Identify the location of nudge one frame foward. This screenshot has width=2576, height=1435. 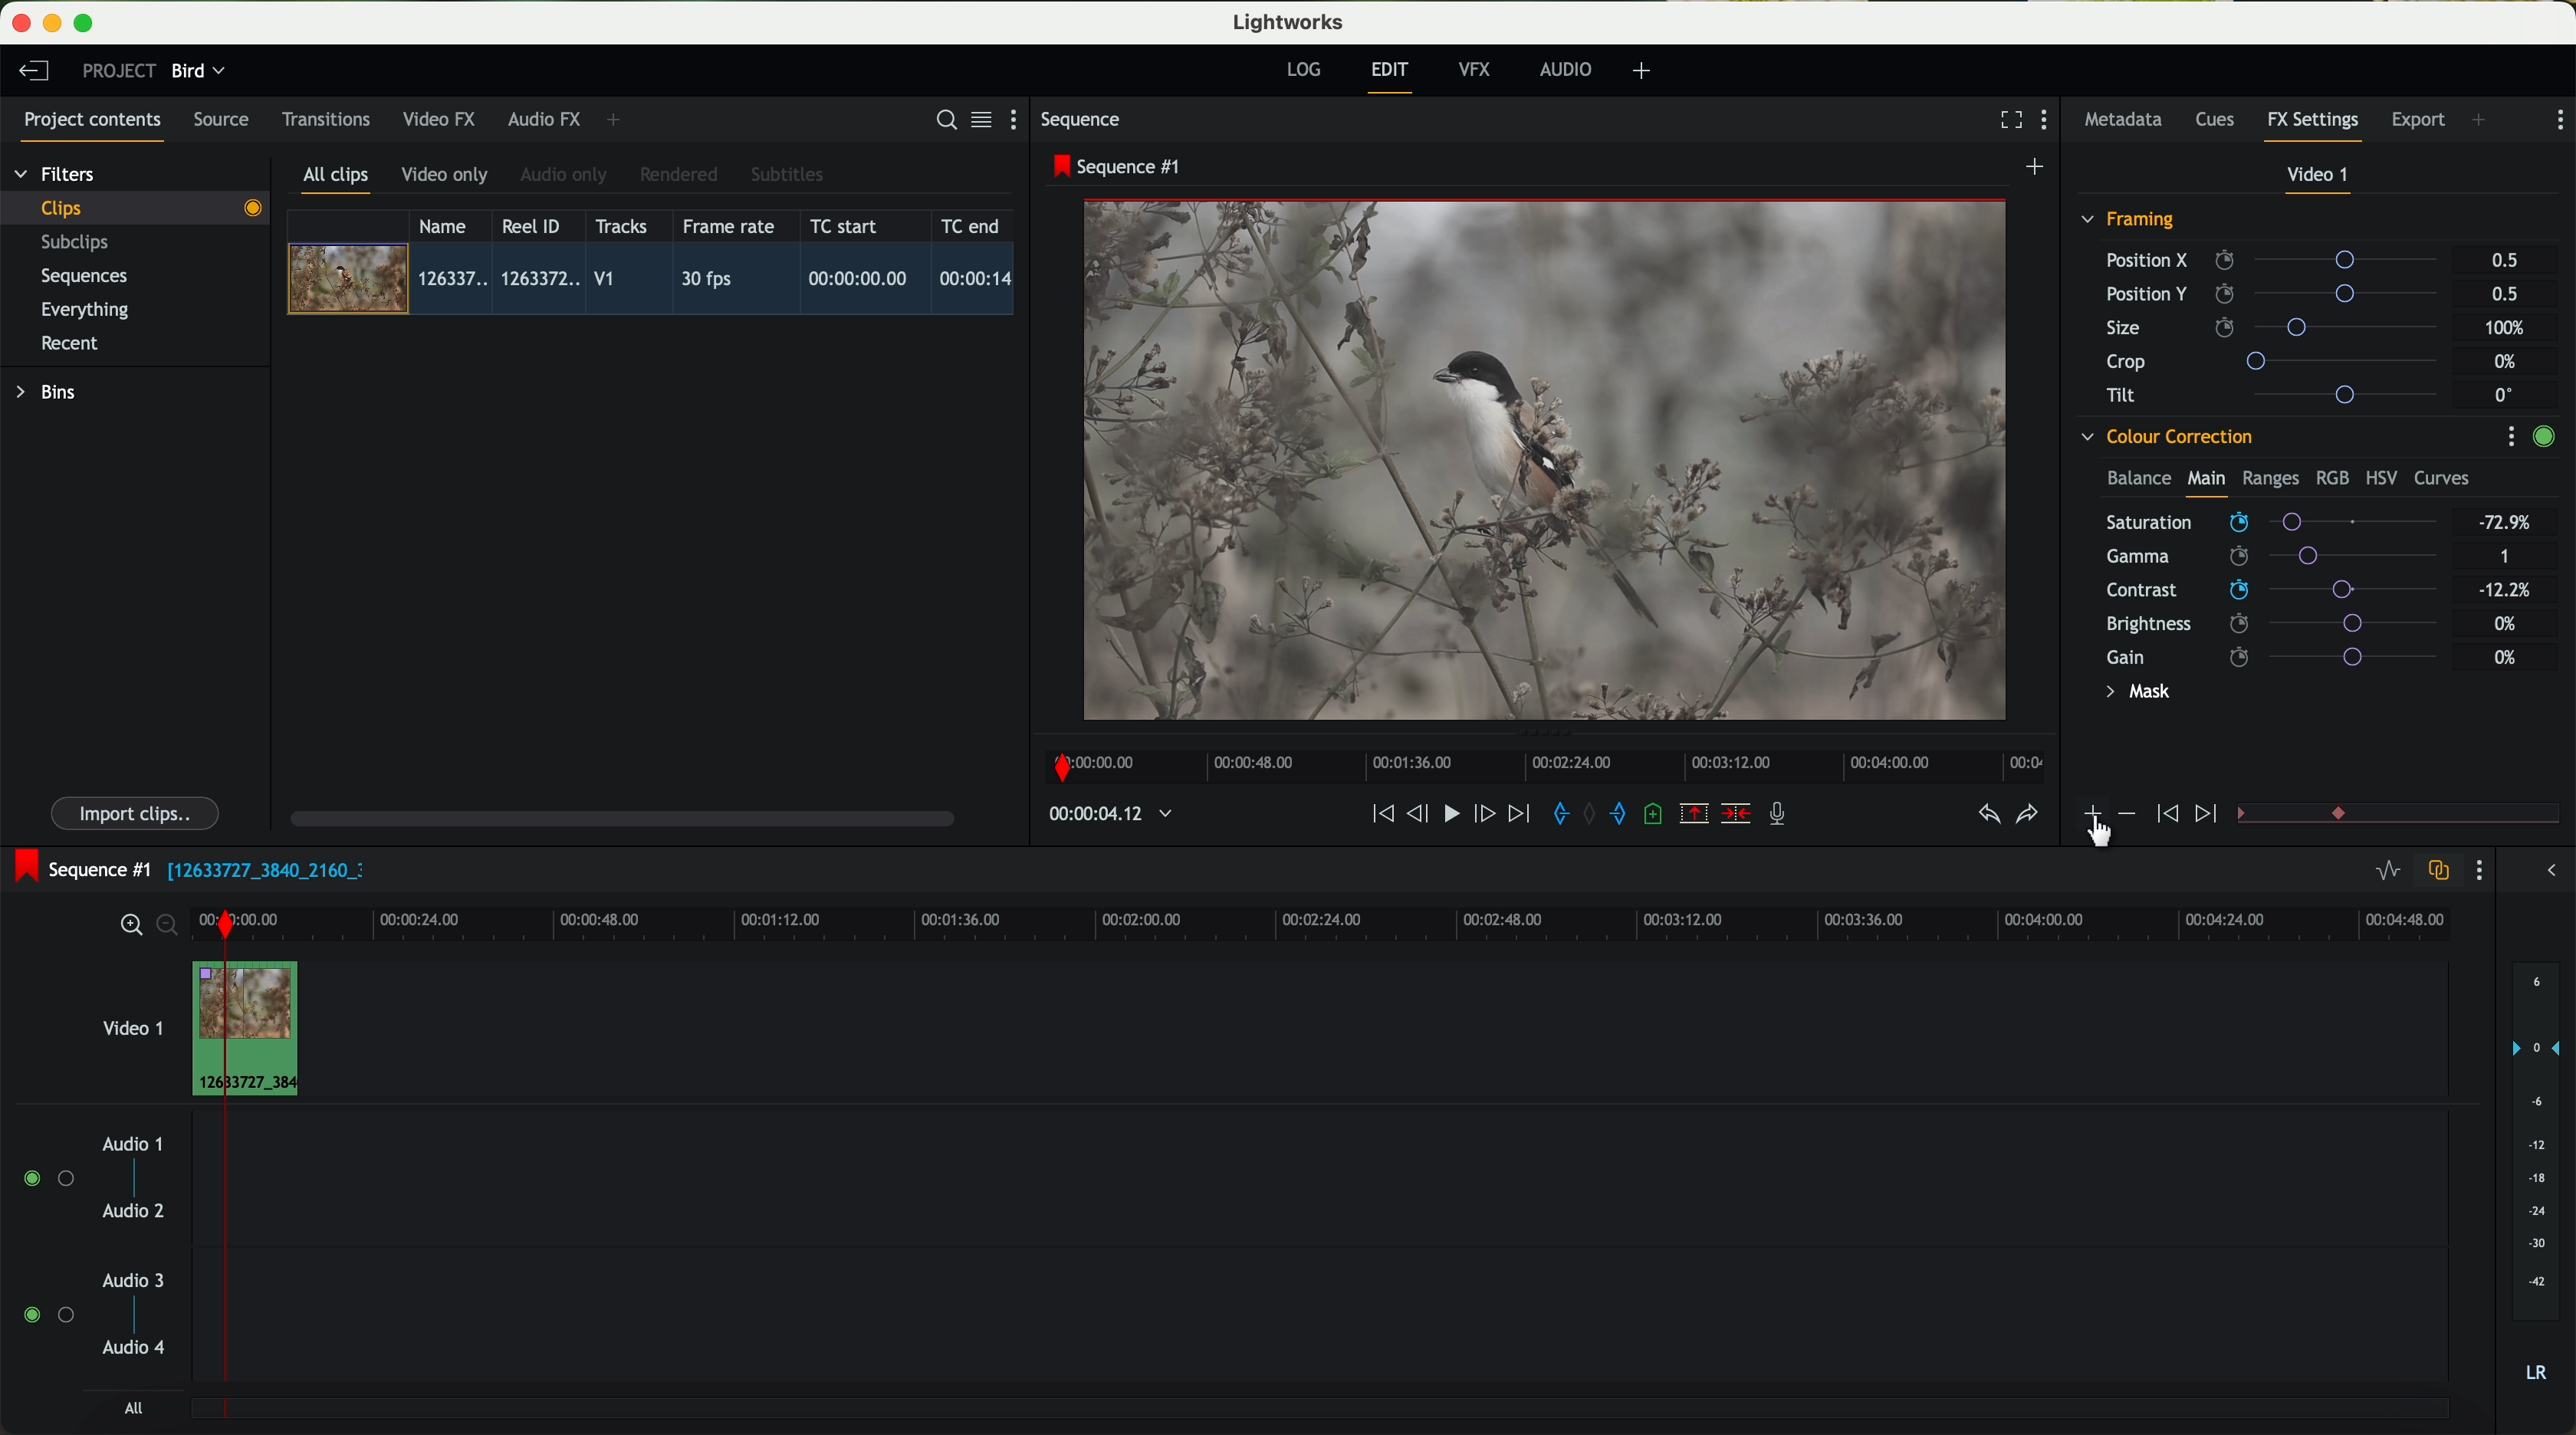
(1487, 815).